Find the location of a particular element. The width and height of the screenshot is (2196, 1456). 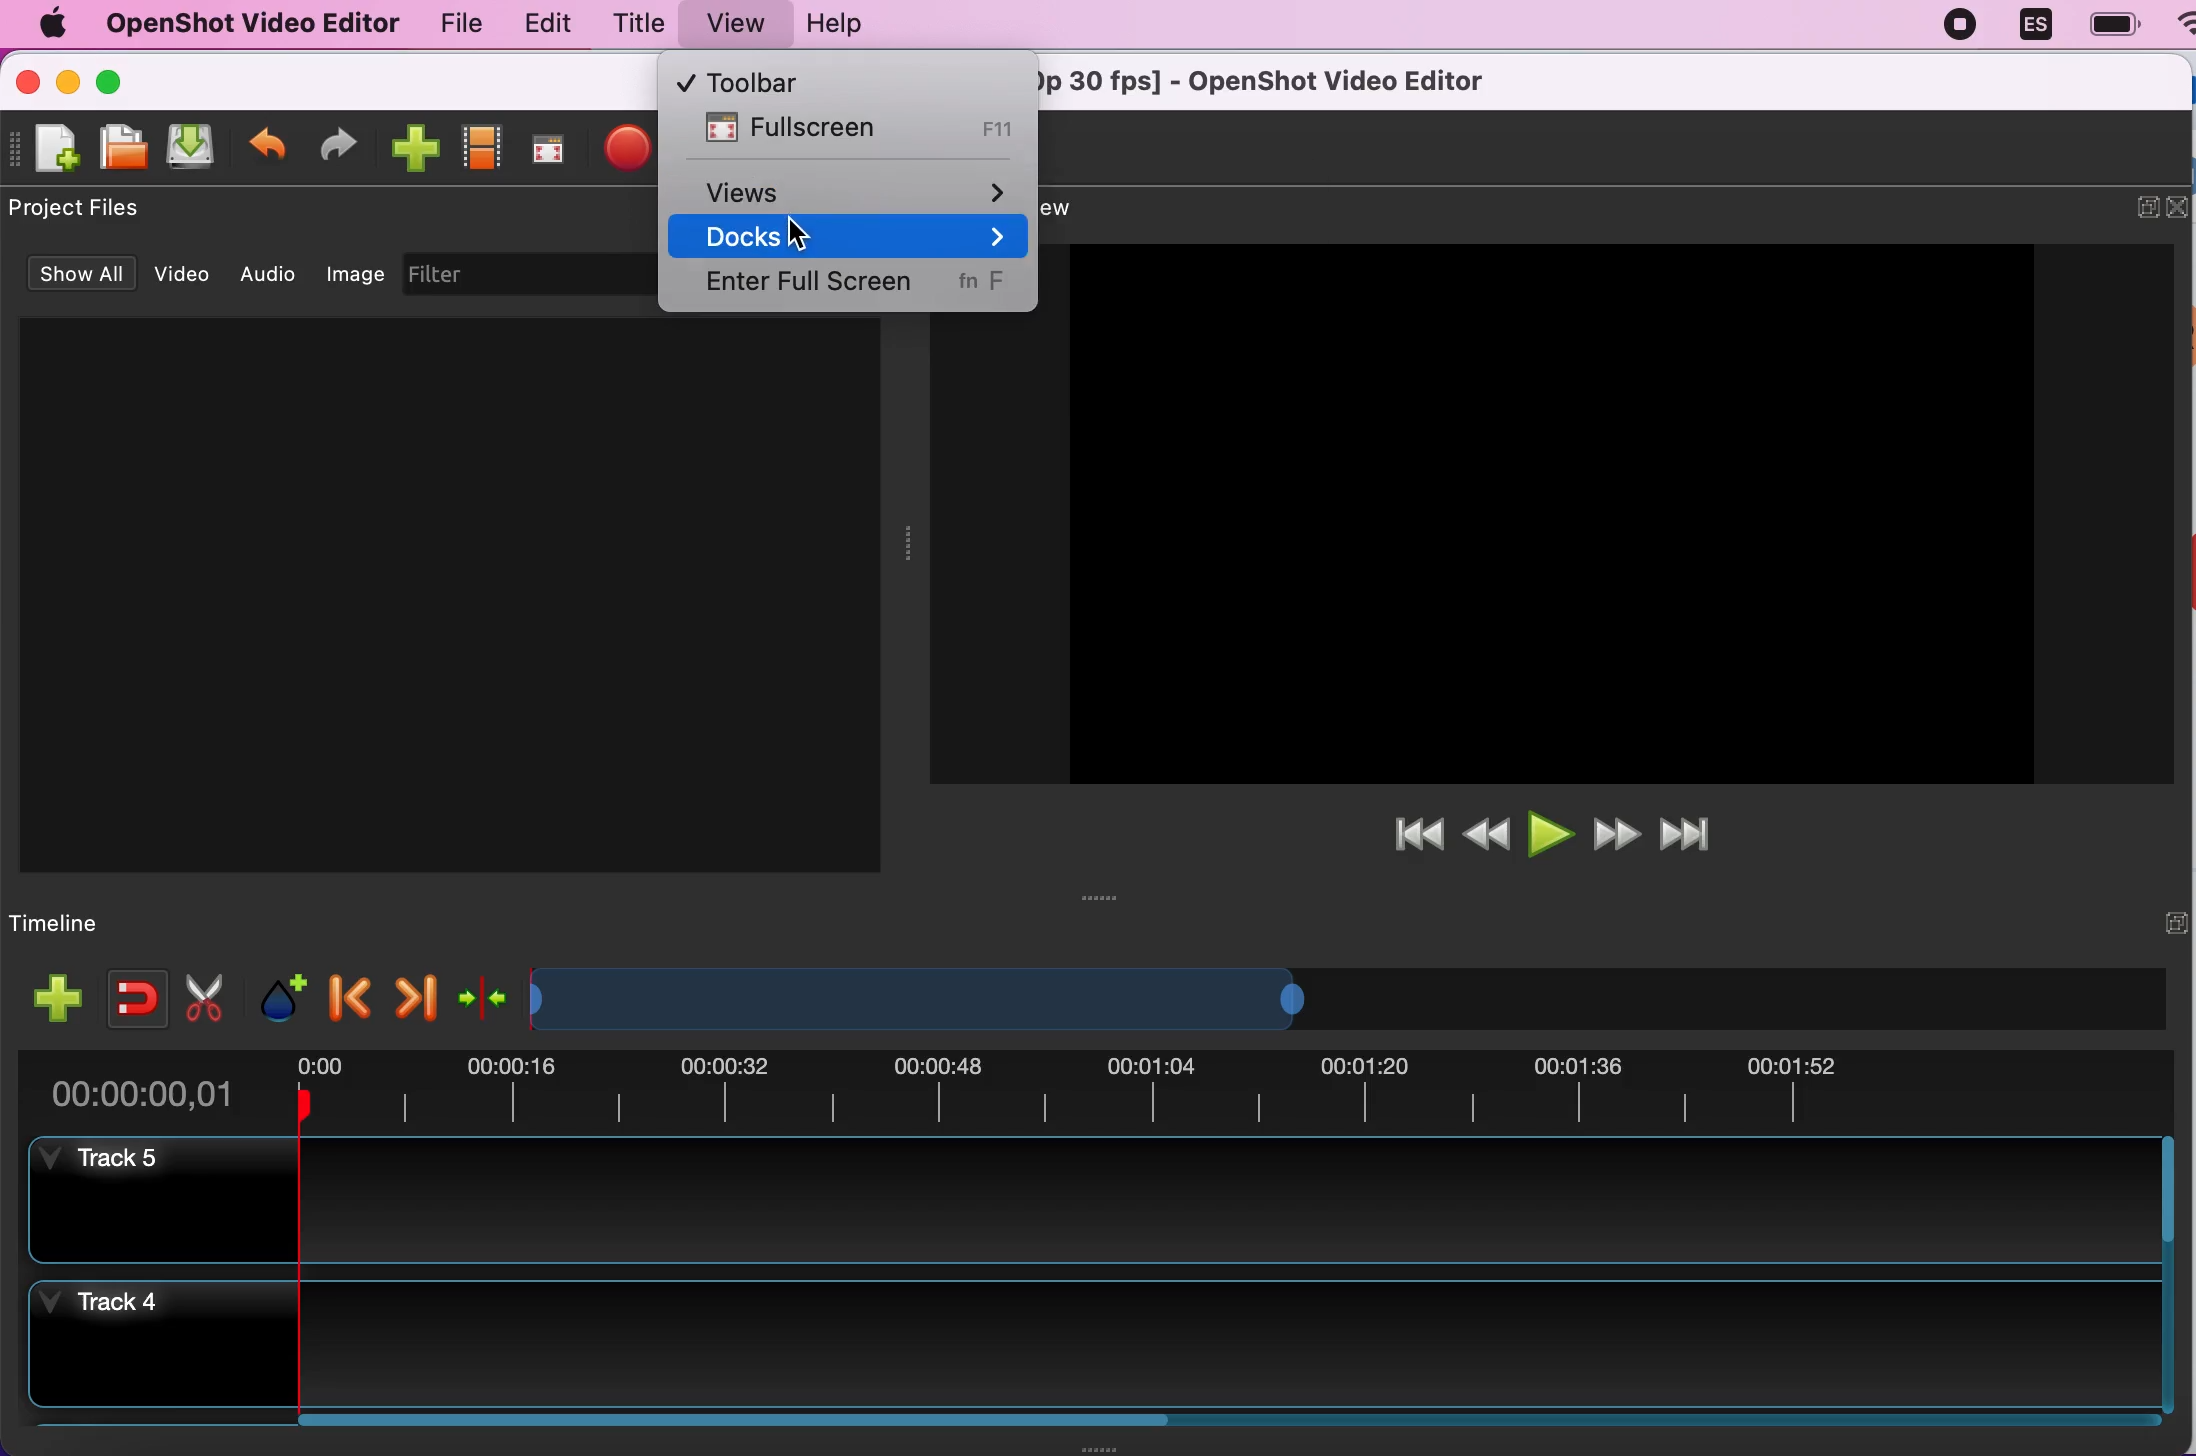

next marker is located at coordinates (412, 993).